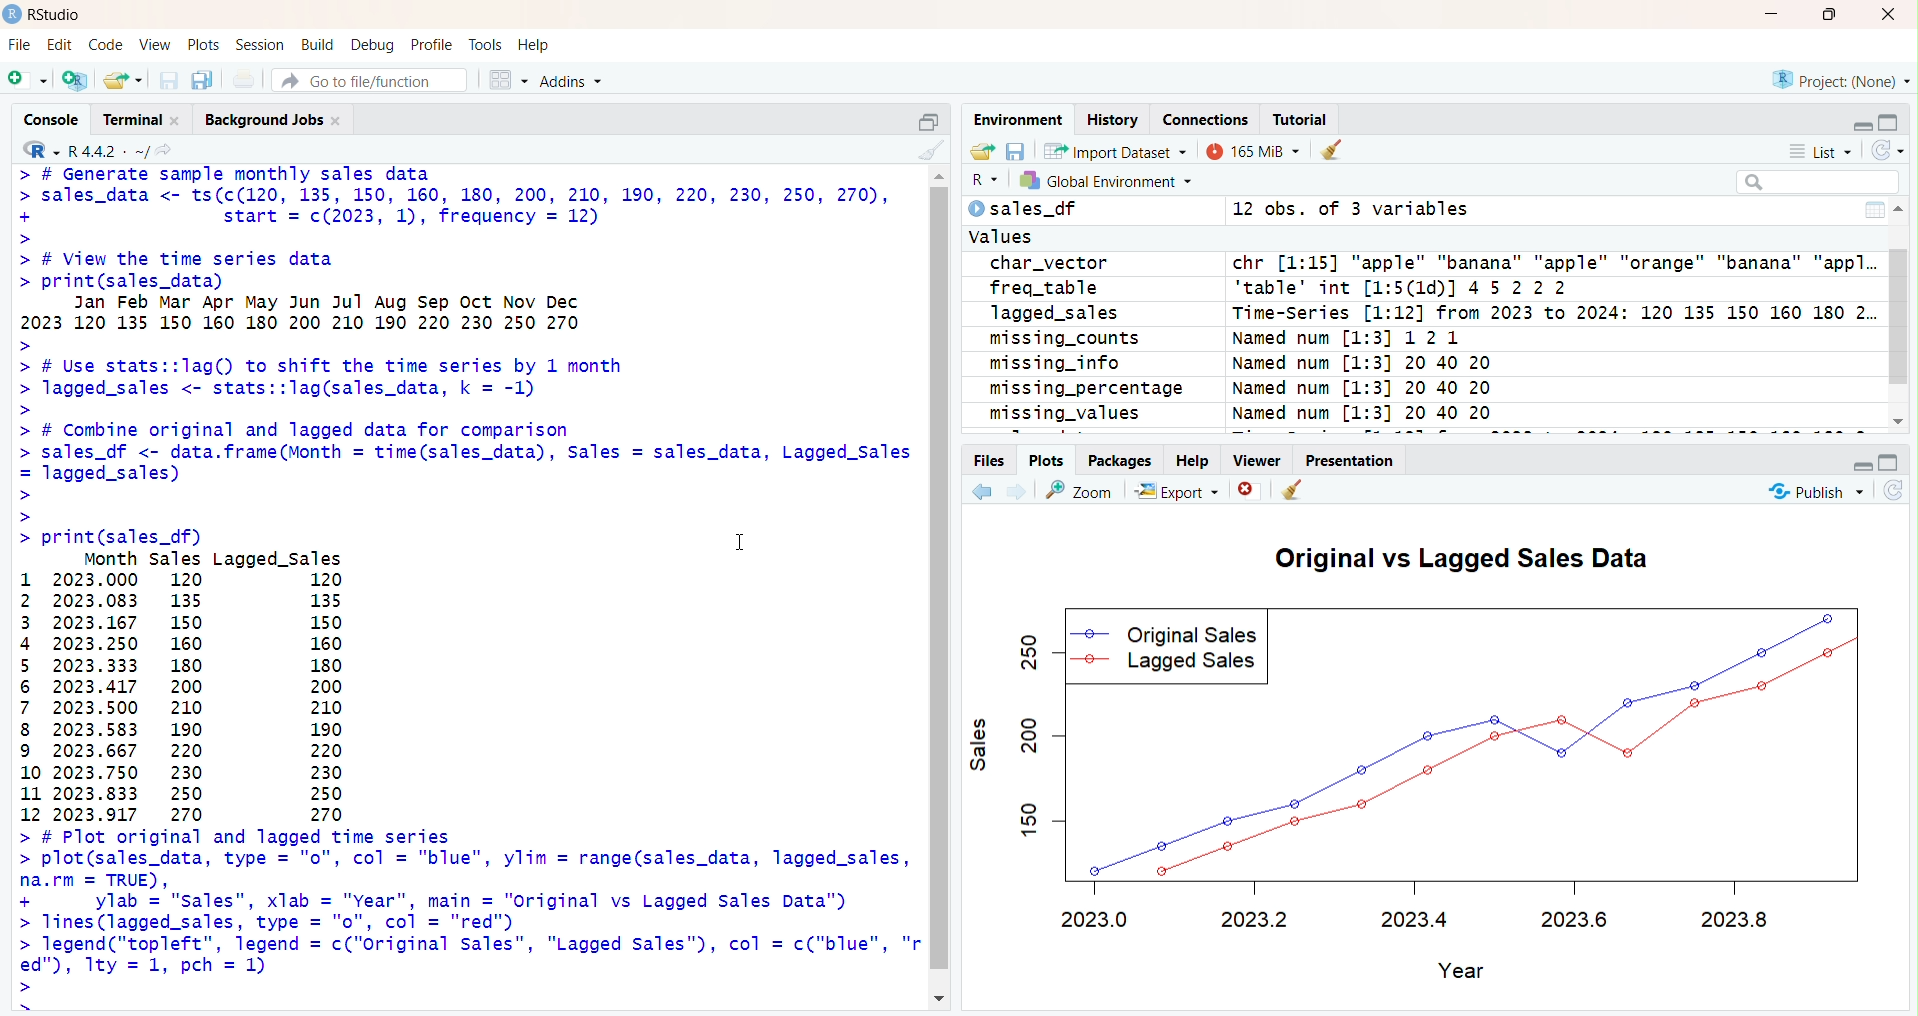 The image size is (1918, 1016). I want to click on > # View the Time series data> print(sales_data), so click(236, 269).